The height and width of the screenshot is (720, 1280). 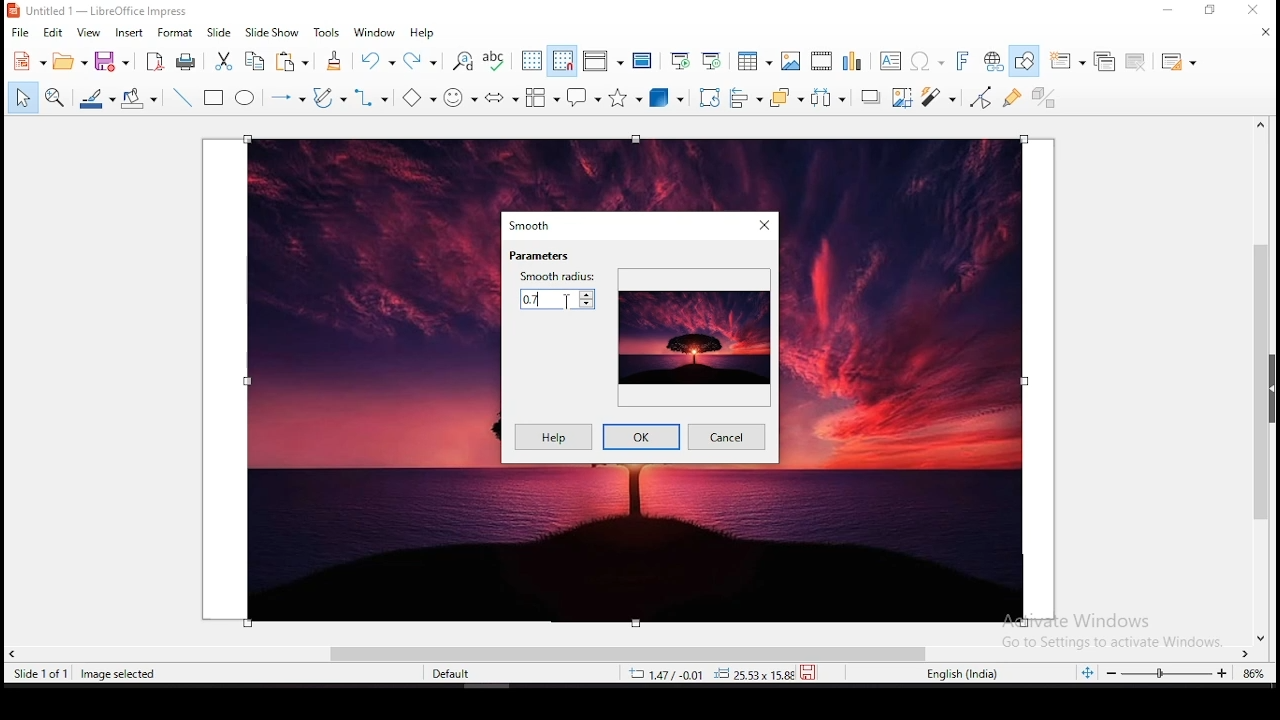 What do you see at coordinates (457, 677) in the screenshot?
I see `default` at bounding box center [457, 677].